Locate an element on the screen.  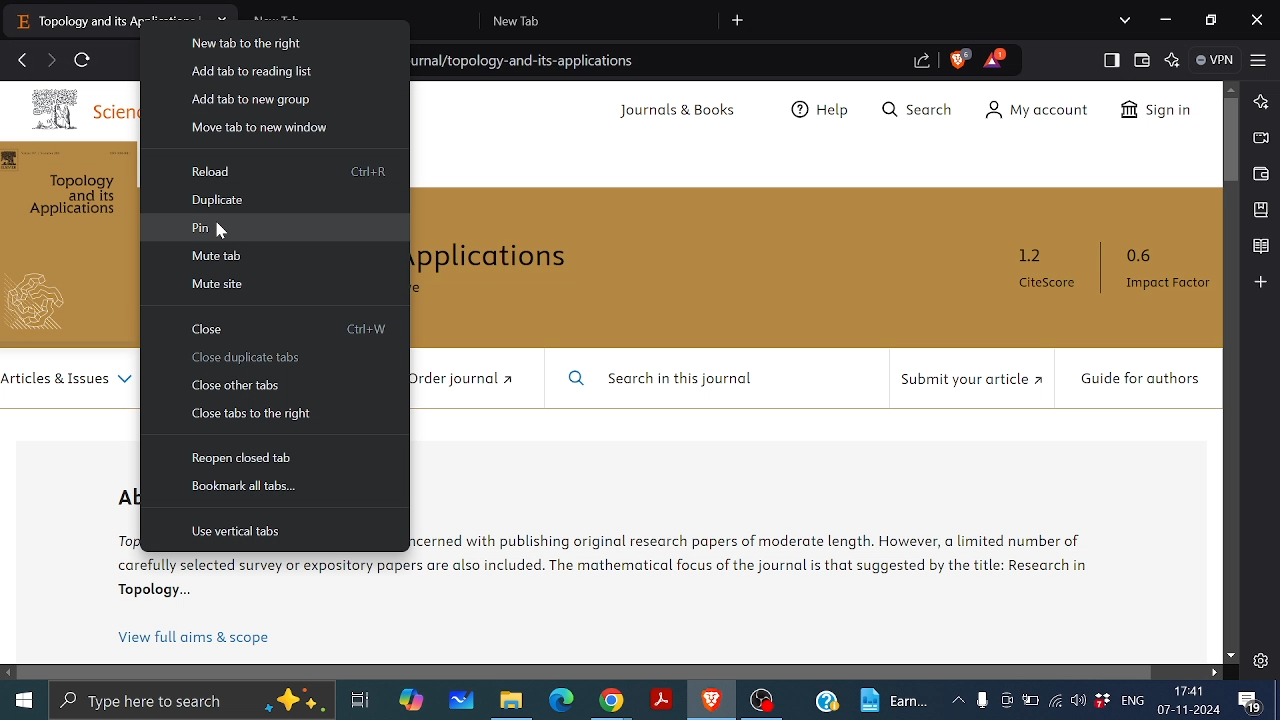
VPN is located at coordinates (1214, 60).